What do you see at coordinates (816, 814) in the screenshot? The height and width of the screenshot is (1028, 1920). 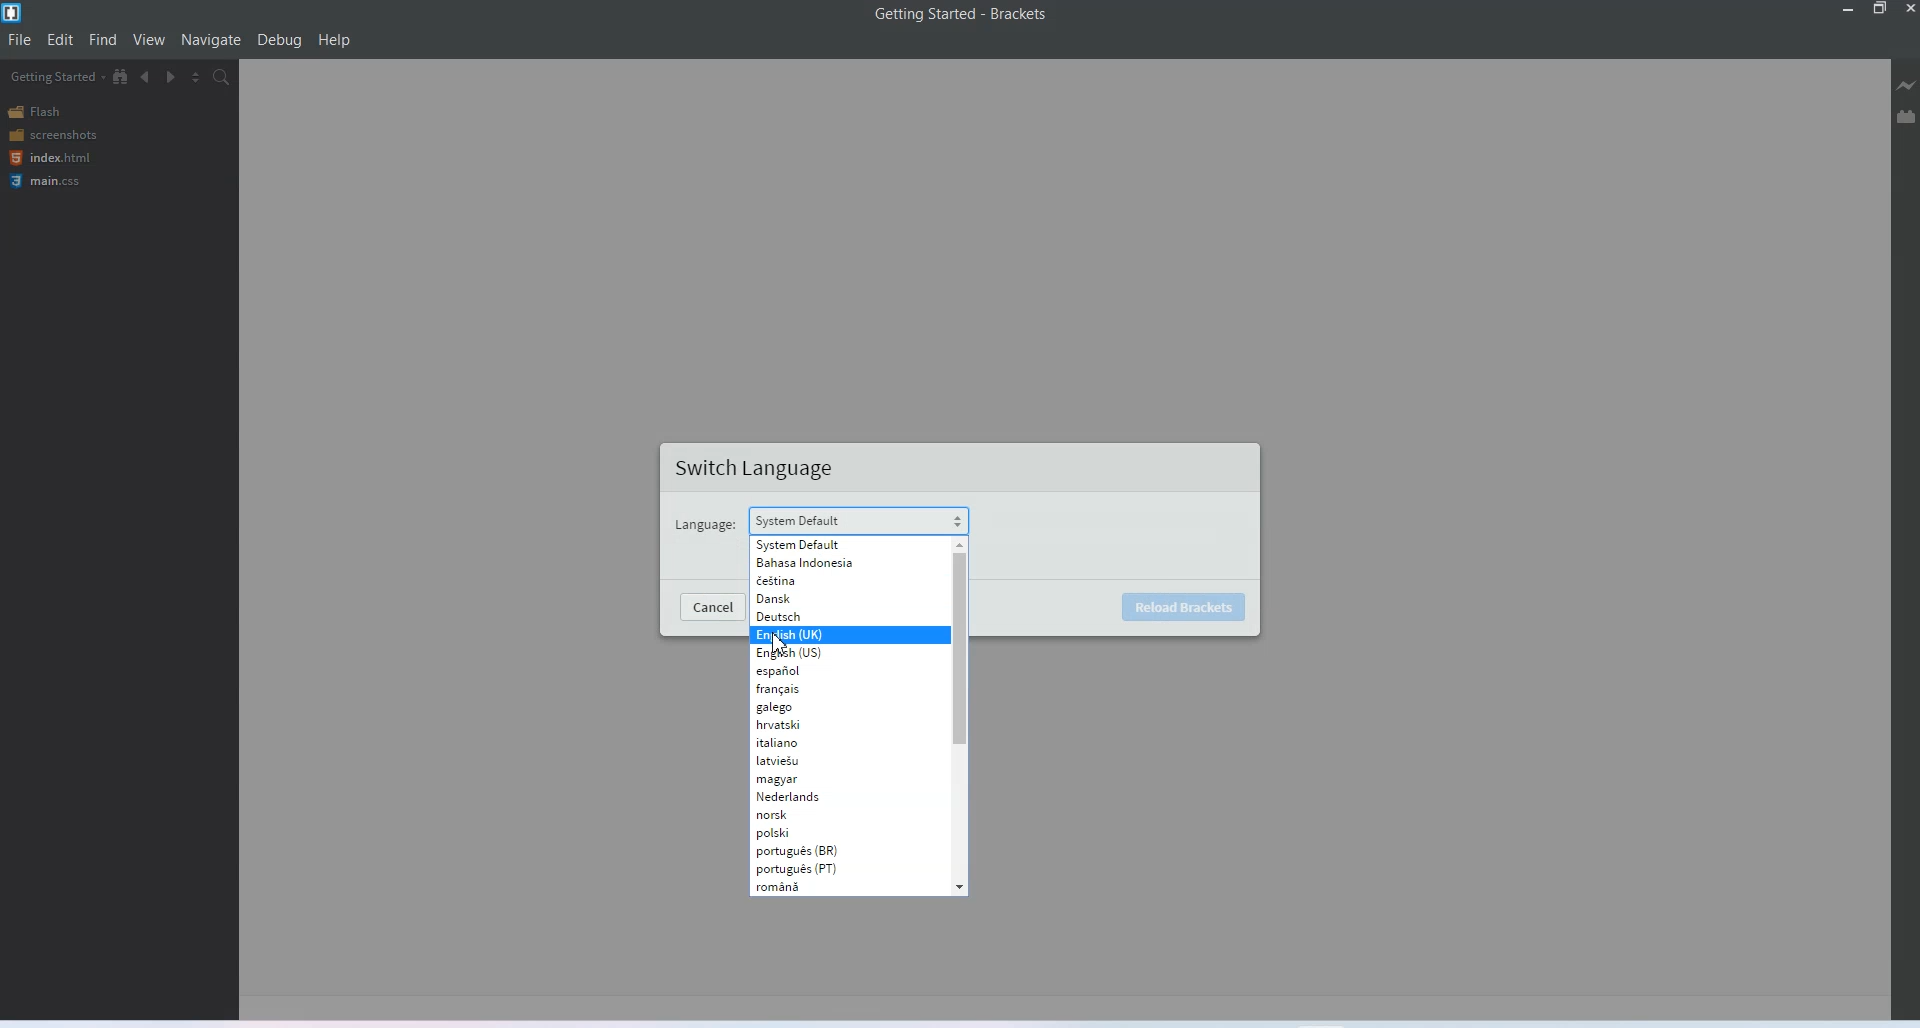 I see `norsk` at bounding box center [816, 814].